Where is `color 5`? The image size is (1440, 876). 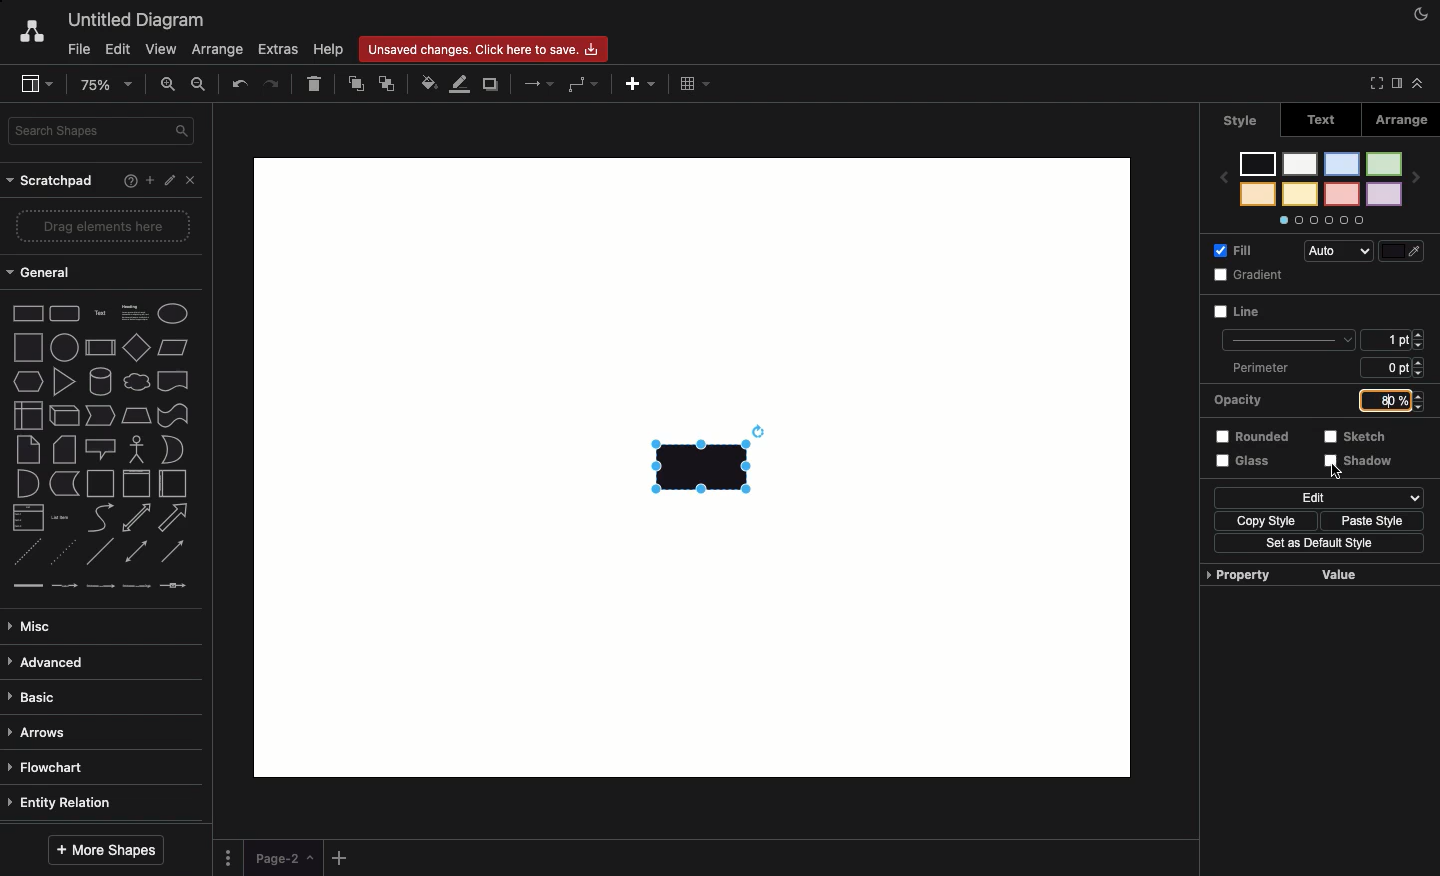 color 5 is located at coordinates (1300, 165).